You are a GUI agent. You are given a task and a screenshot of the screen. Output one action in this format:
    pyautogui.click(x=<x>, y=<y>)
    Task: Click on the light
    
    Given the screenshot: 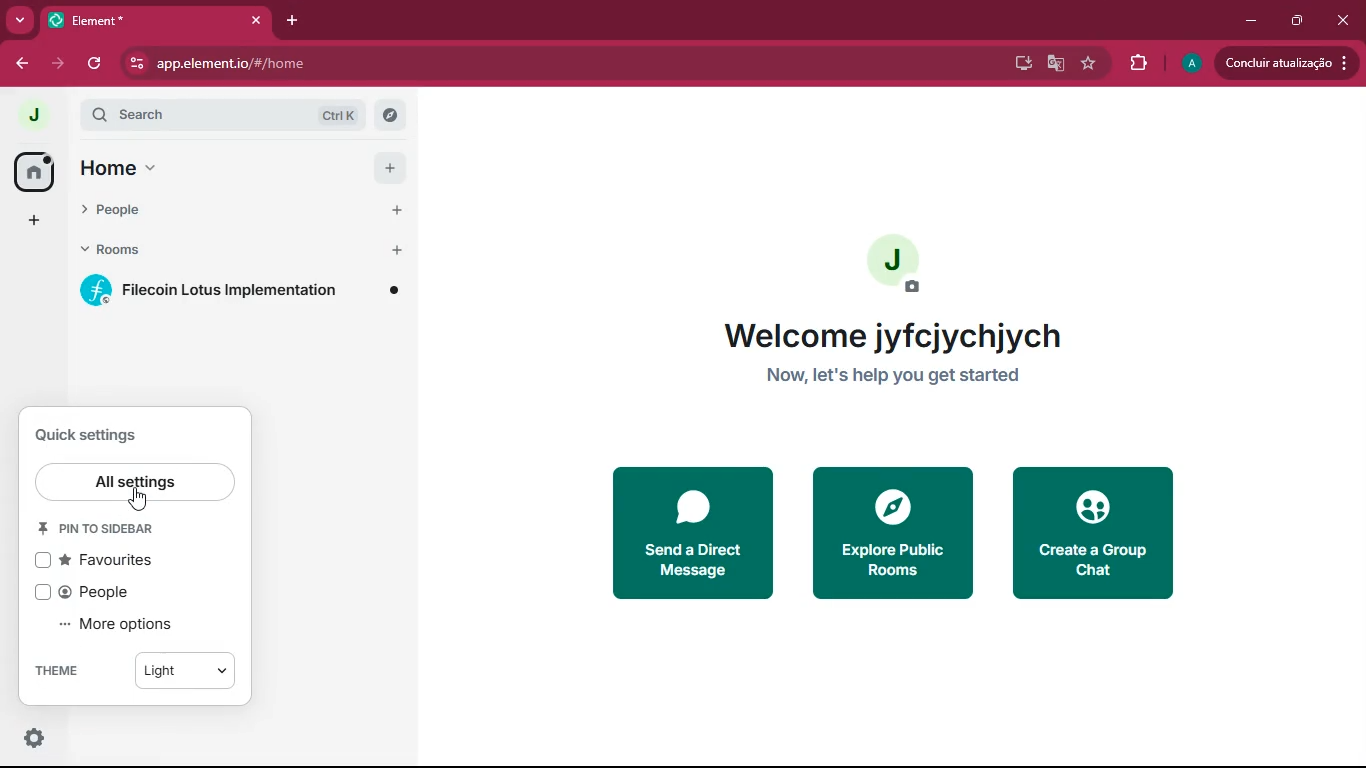 What is the action you would take?
    pyautogui.click(x=186, y=670)
    